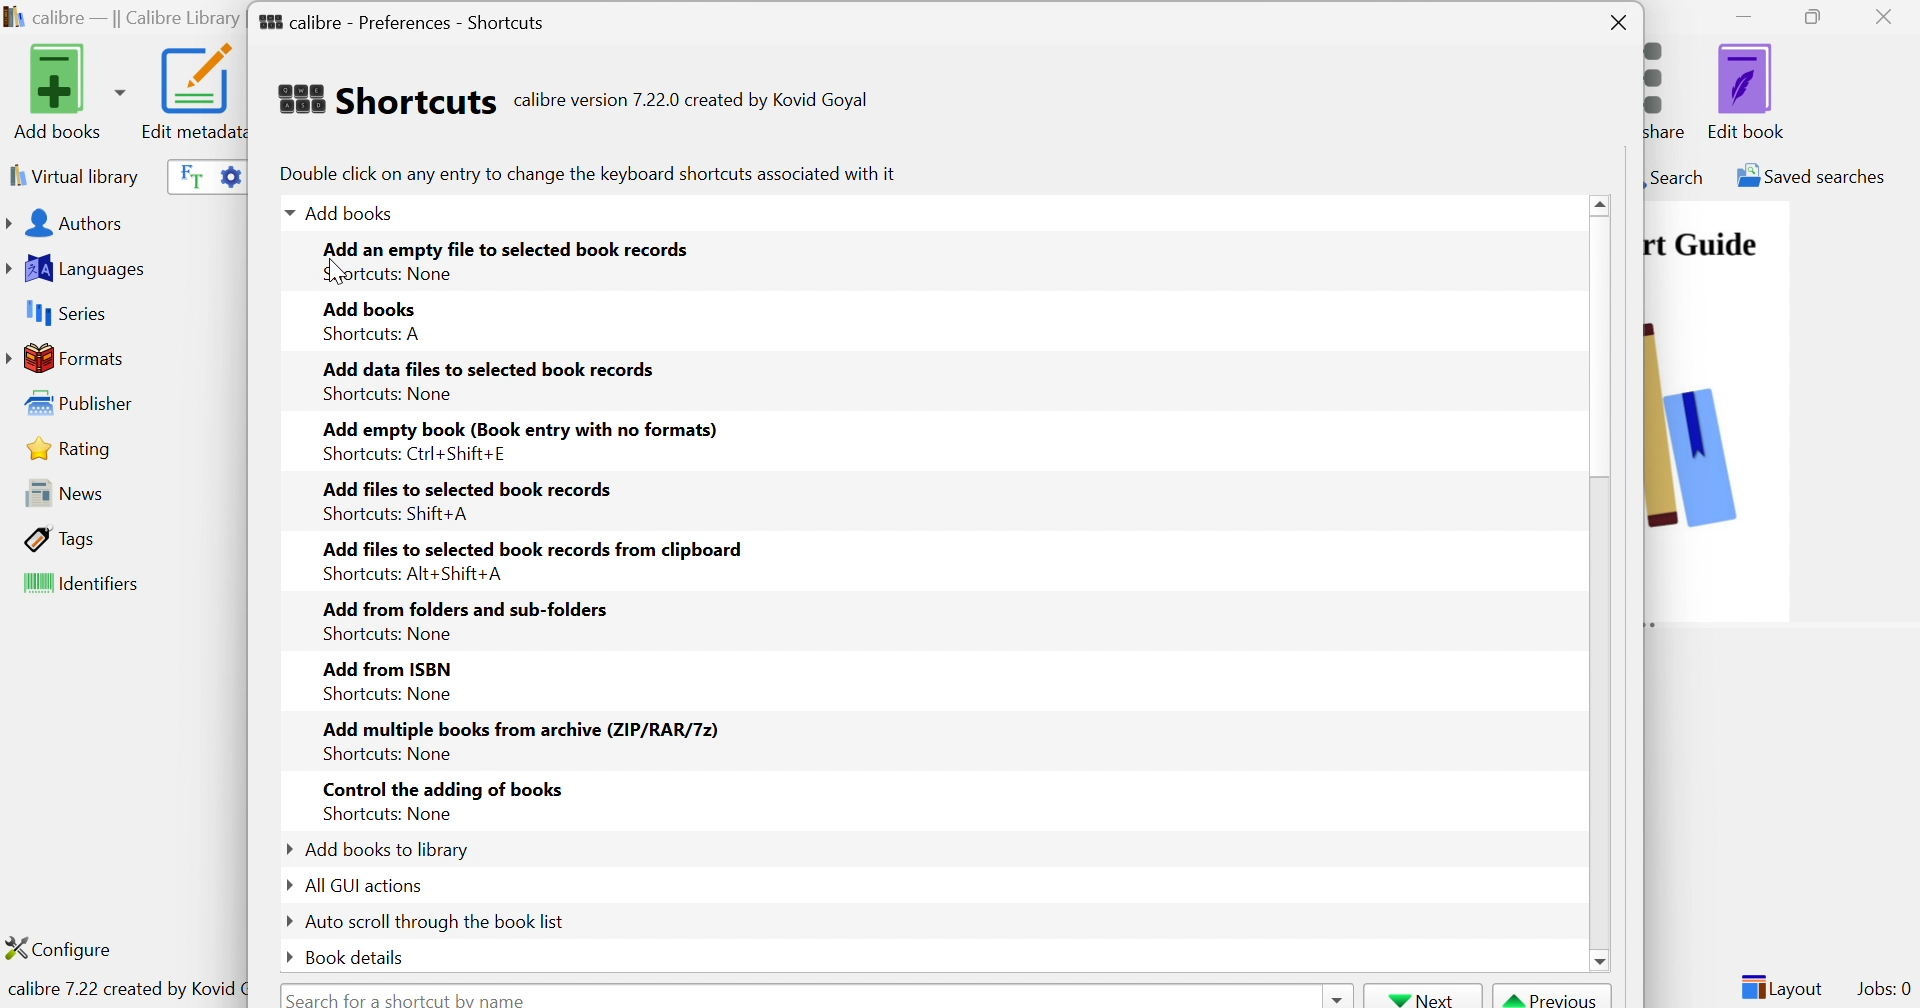  What do you see at coordinates (441, 790) in the screenshot?
I see `Control the adding of books` at bounding box center [441, 790].